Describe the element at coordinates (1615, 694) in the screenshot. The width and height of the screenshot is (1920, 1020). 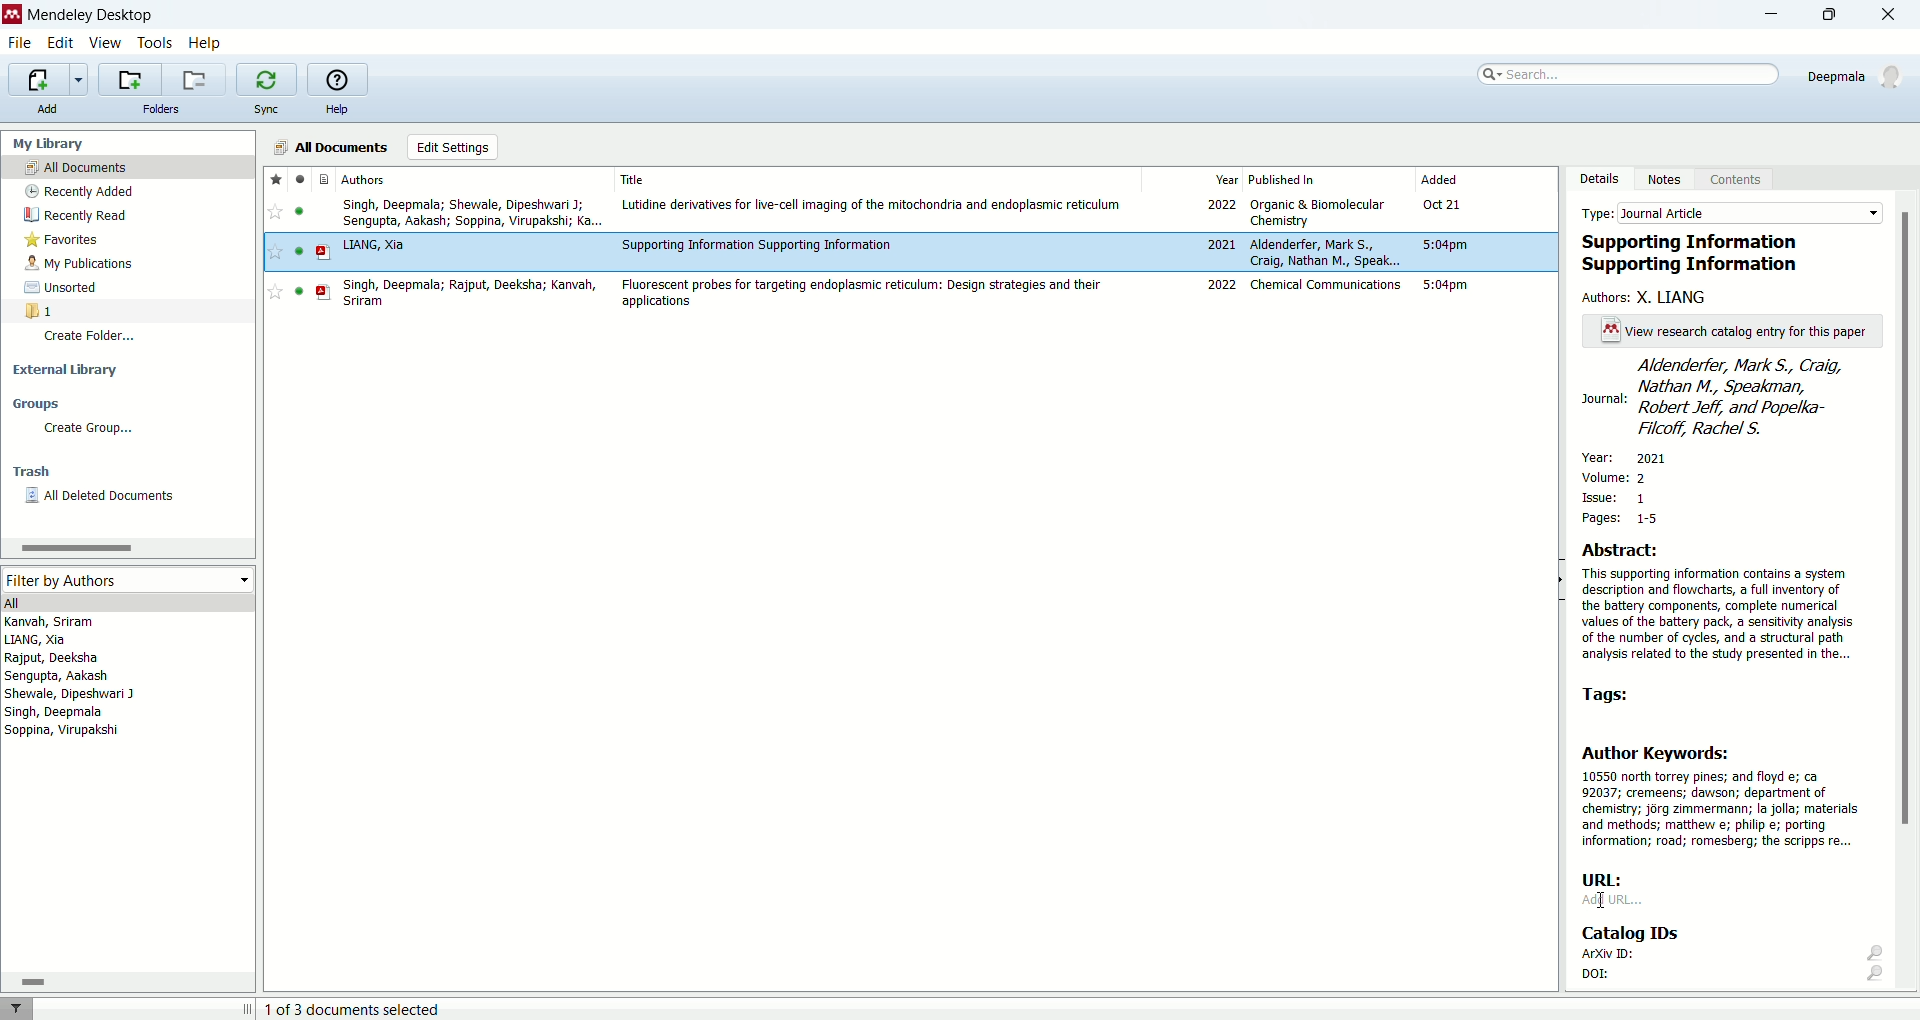
I see `tags: ` at that location.